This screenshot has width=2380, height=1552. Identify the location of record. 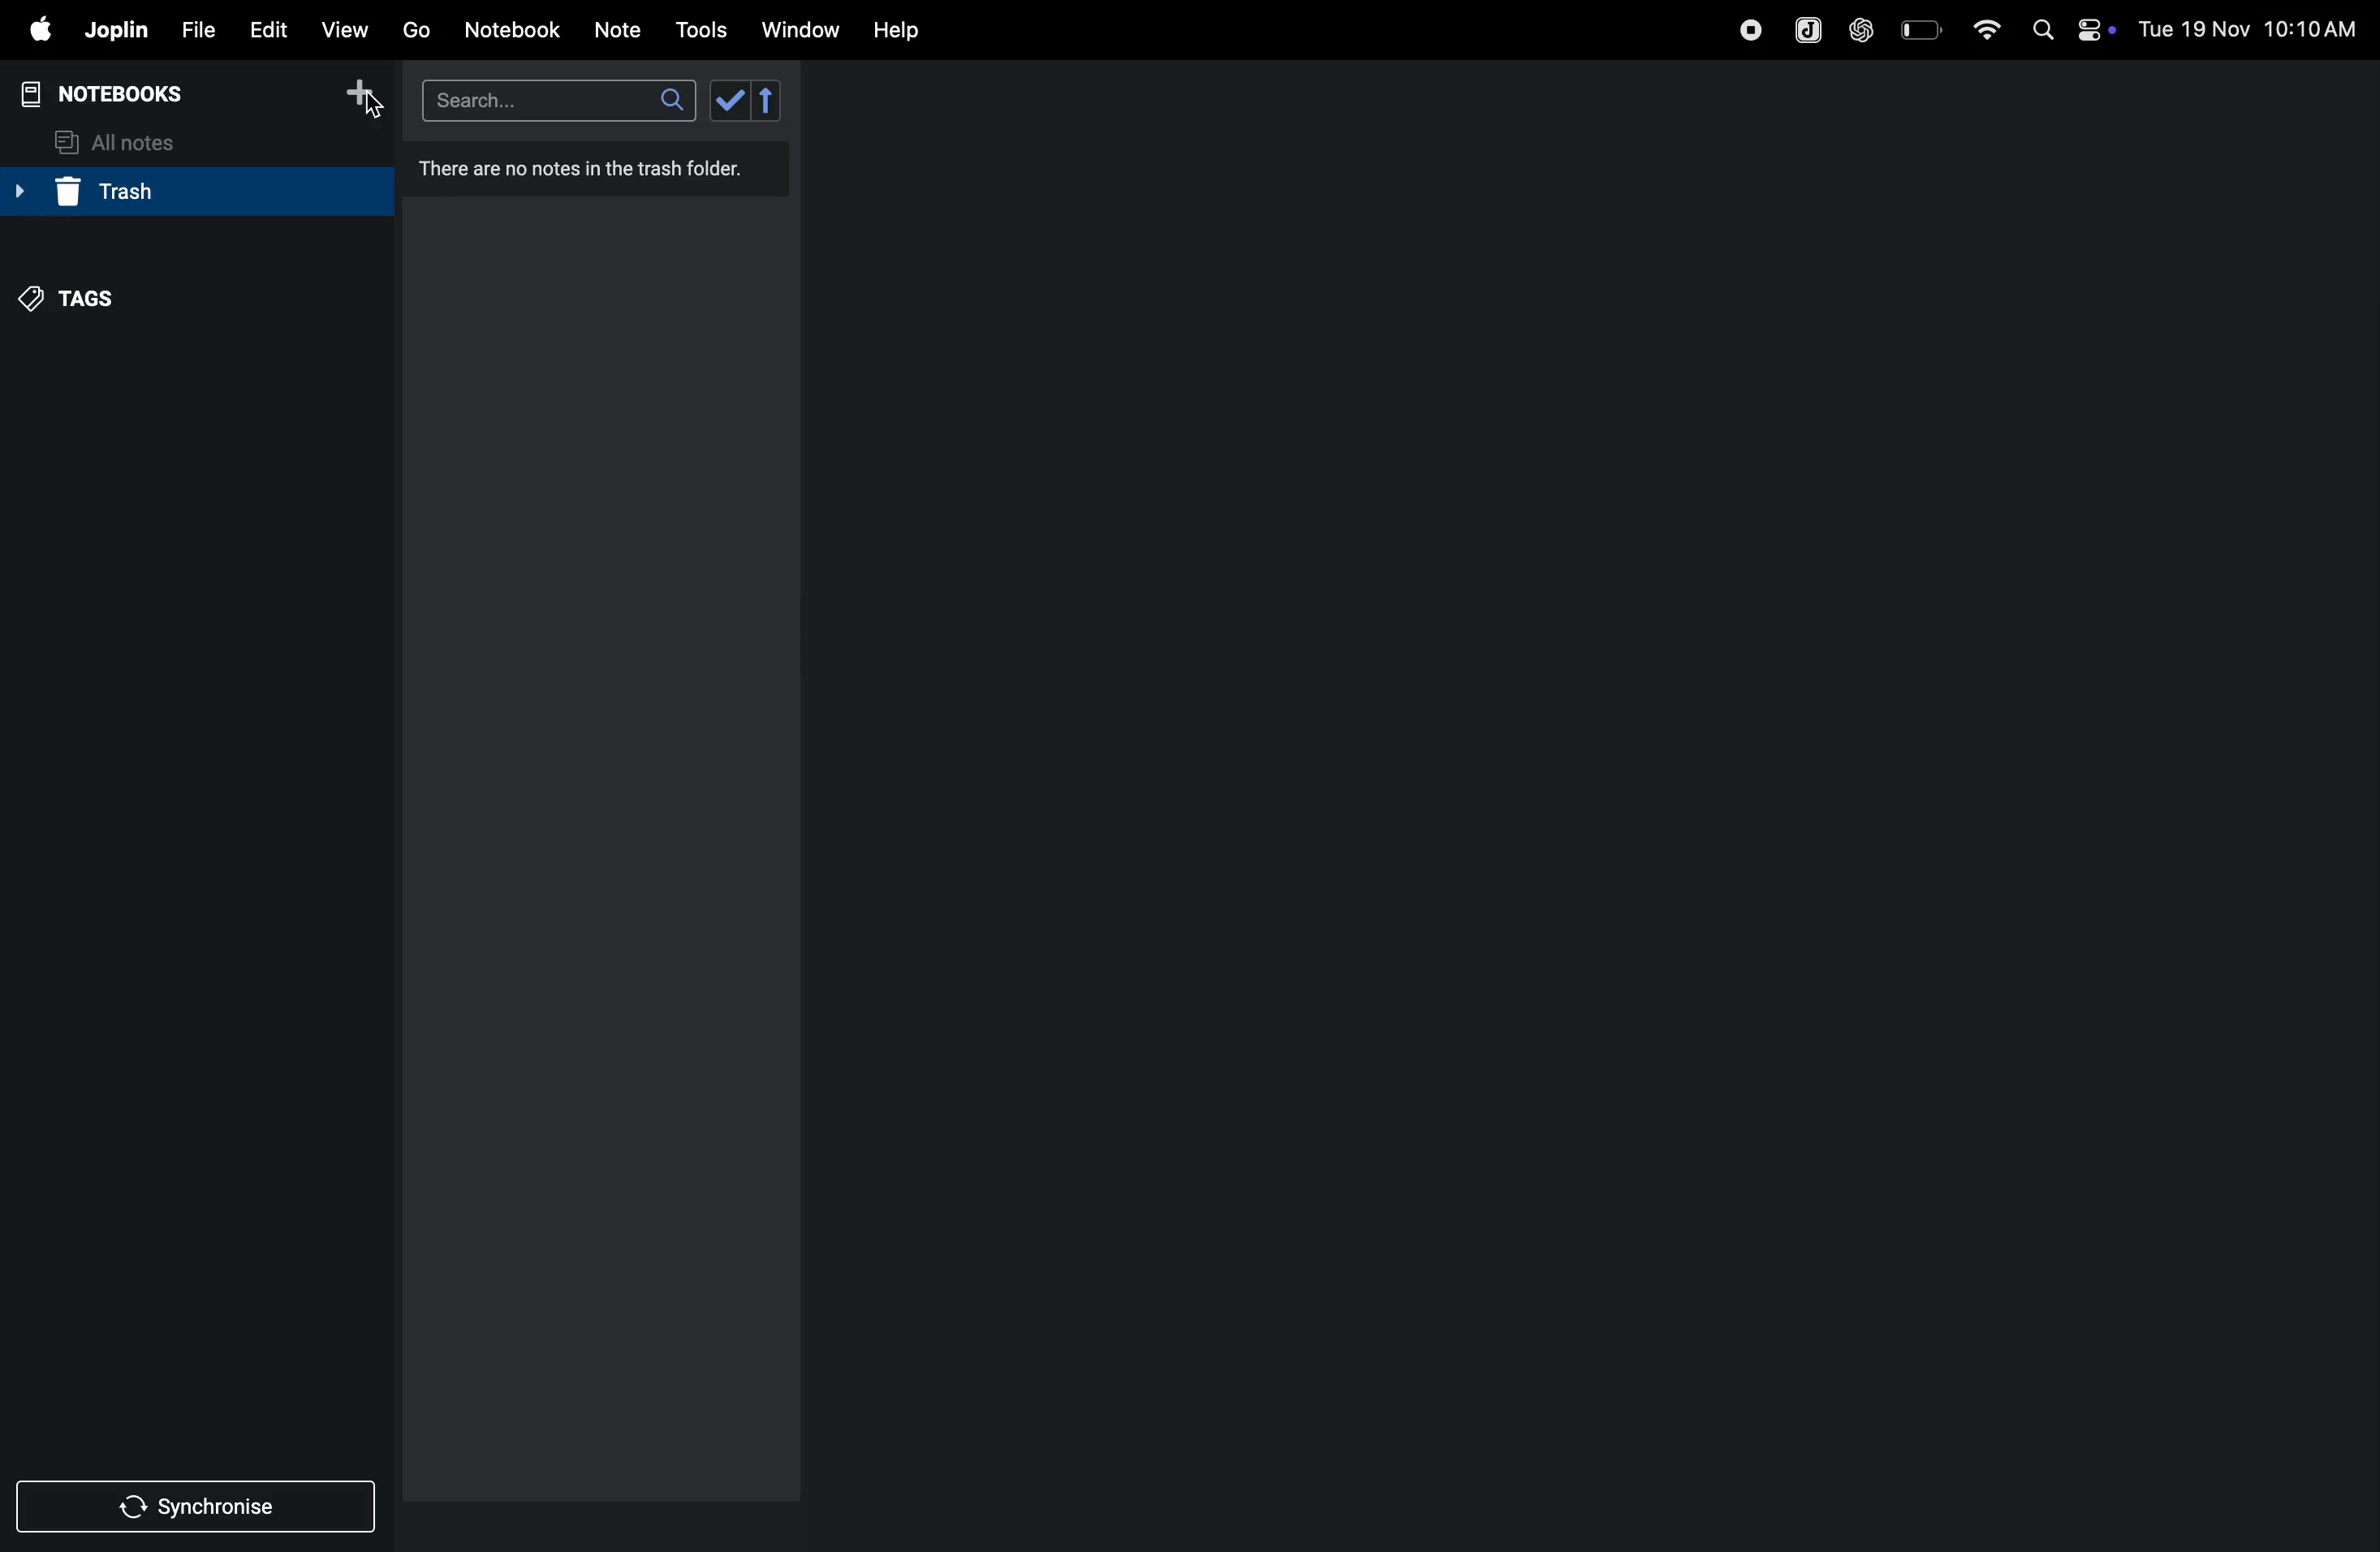
(1744, 29).